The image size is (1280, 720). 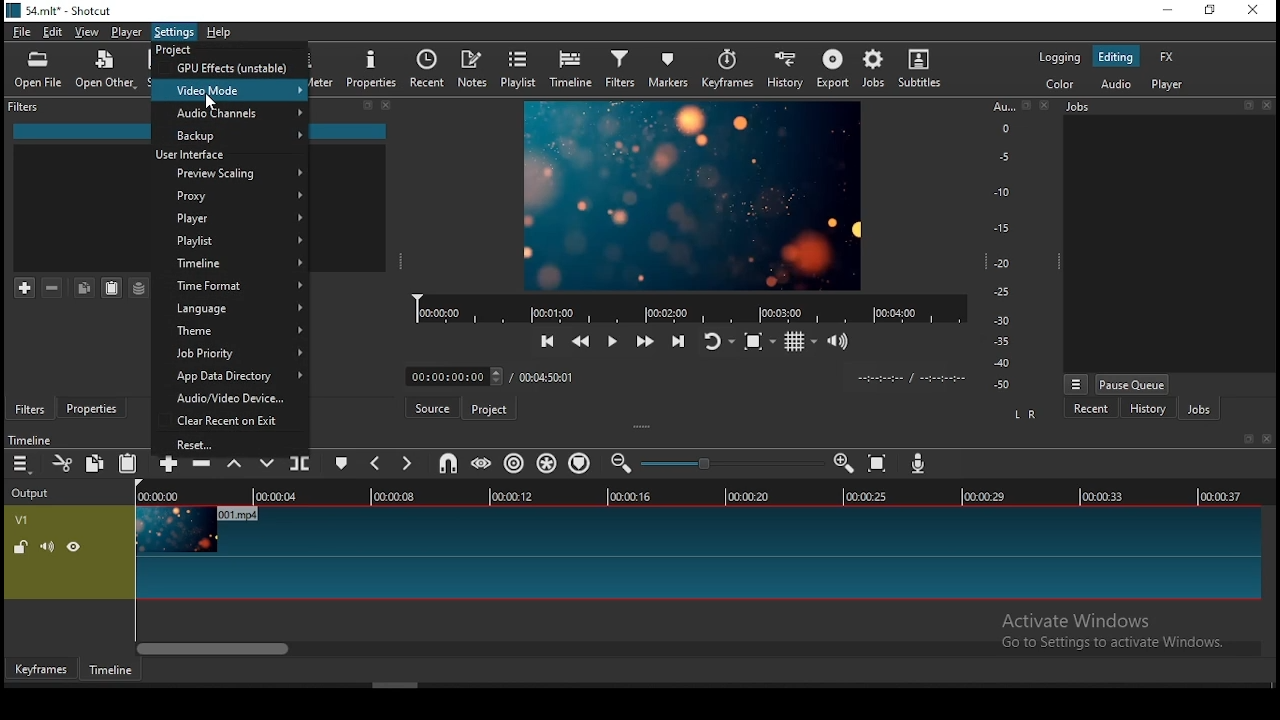 I want to click on play quickly forwards, so click(x=645, y=339).